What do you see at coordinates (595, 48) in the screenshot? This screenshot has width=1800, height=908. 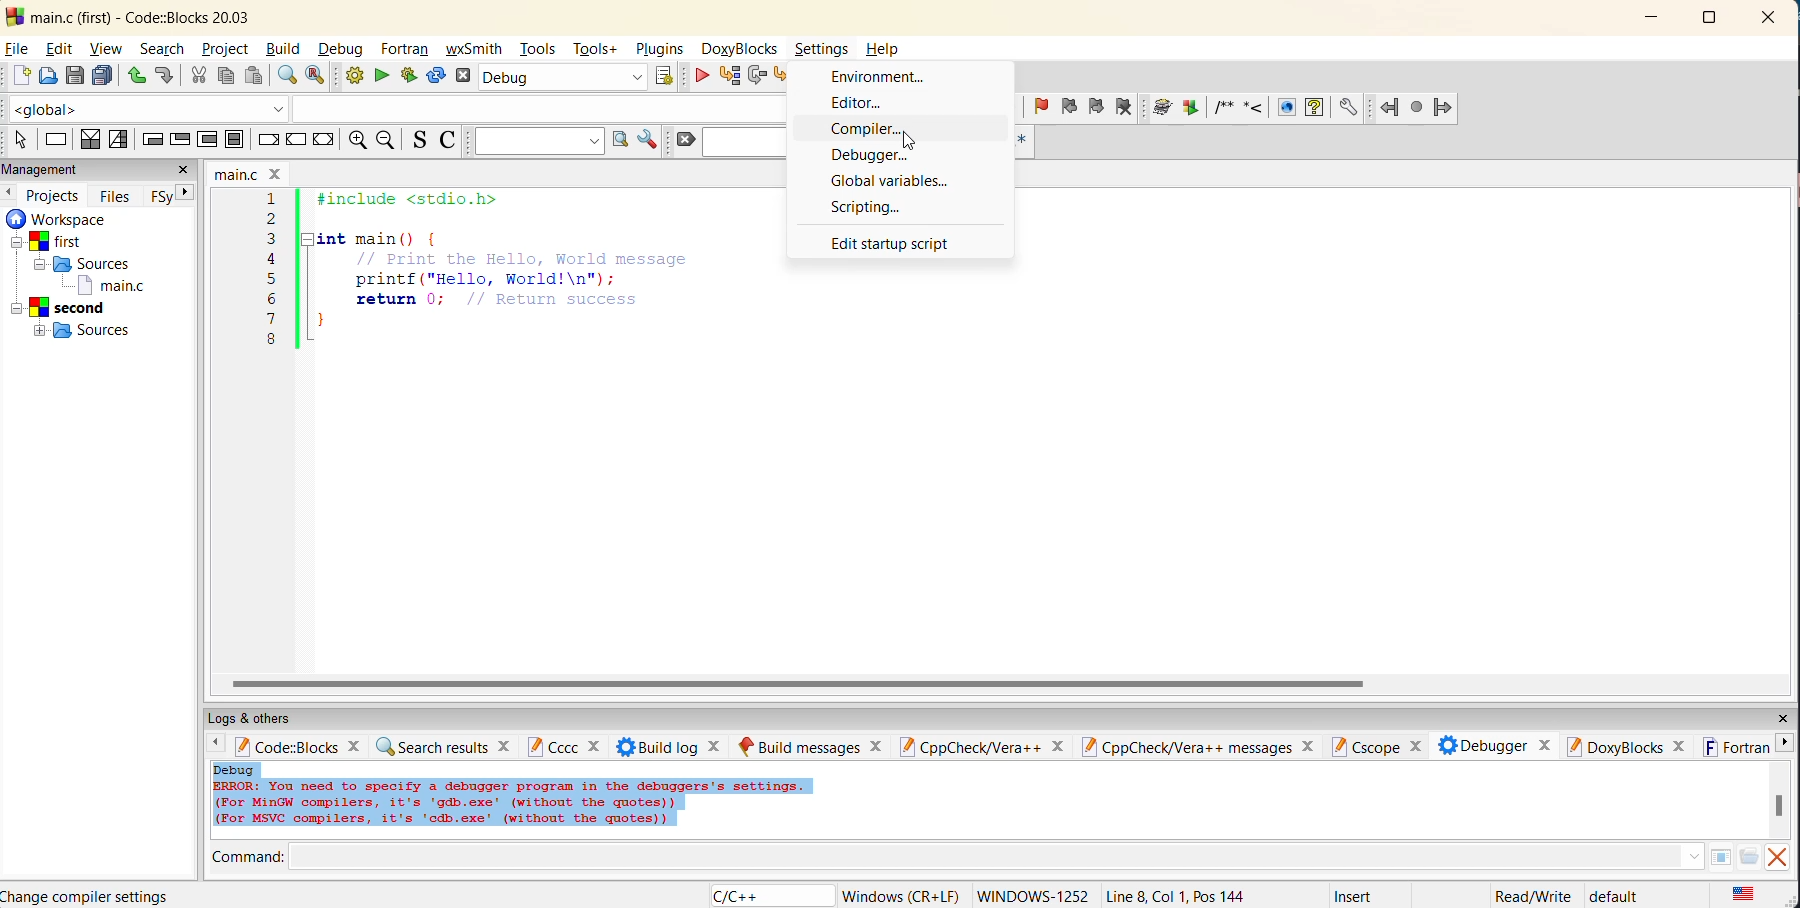 I see `tools+` at bounding box center [595, 48].